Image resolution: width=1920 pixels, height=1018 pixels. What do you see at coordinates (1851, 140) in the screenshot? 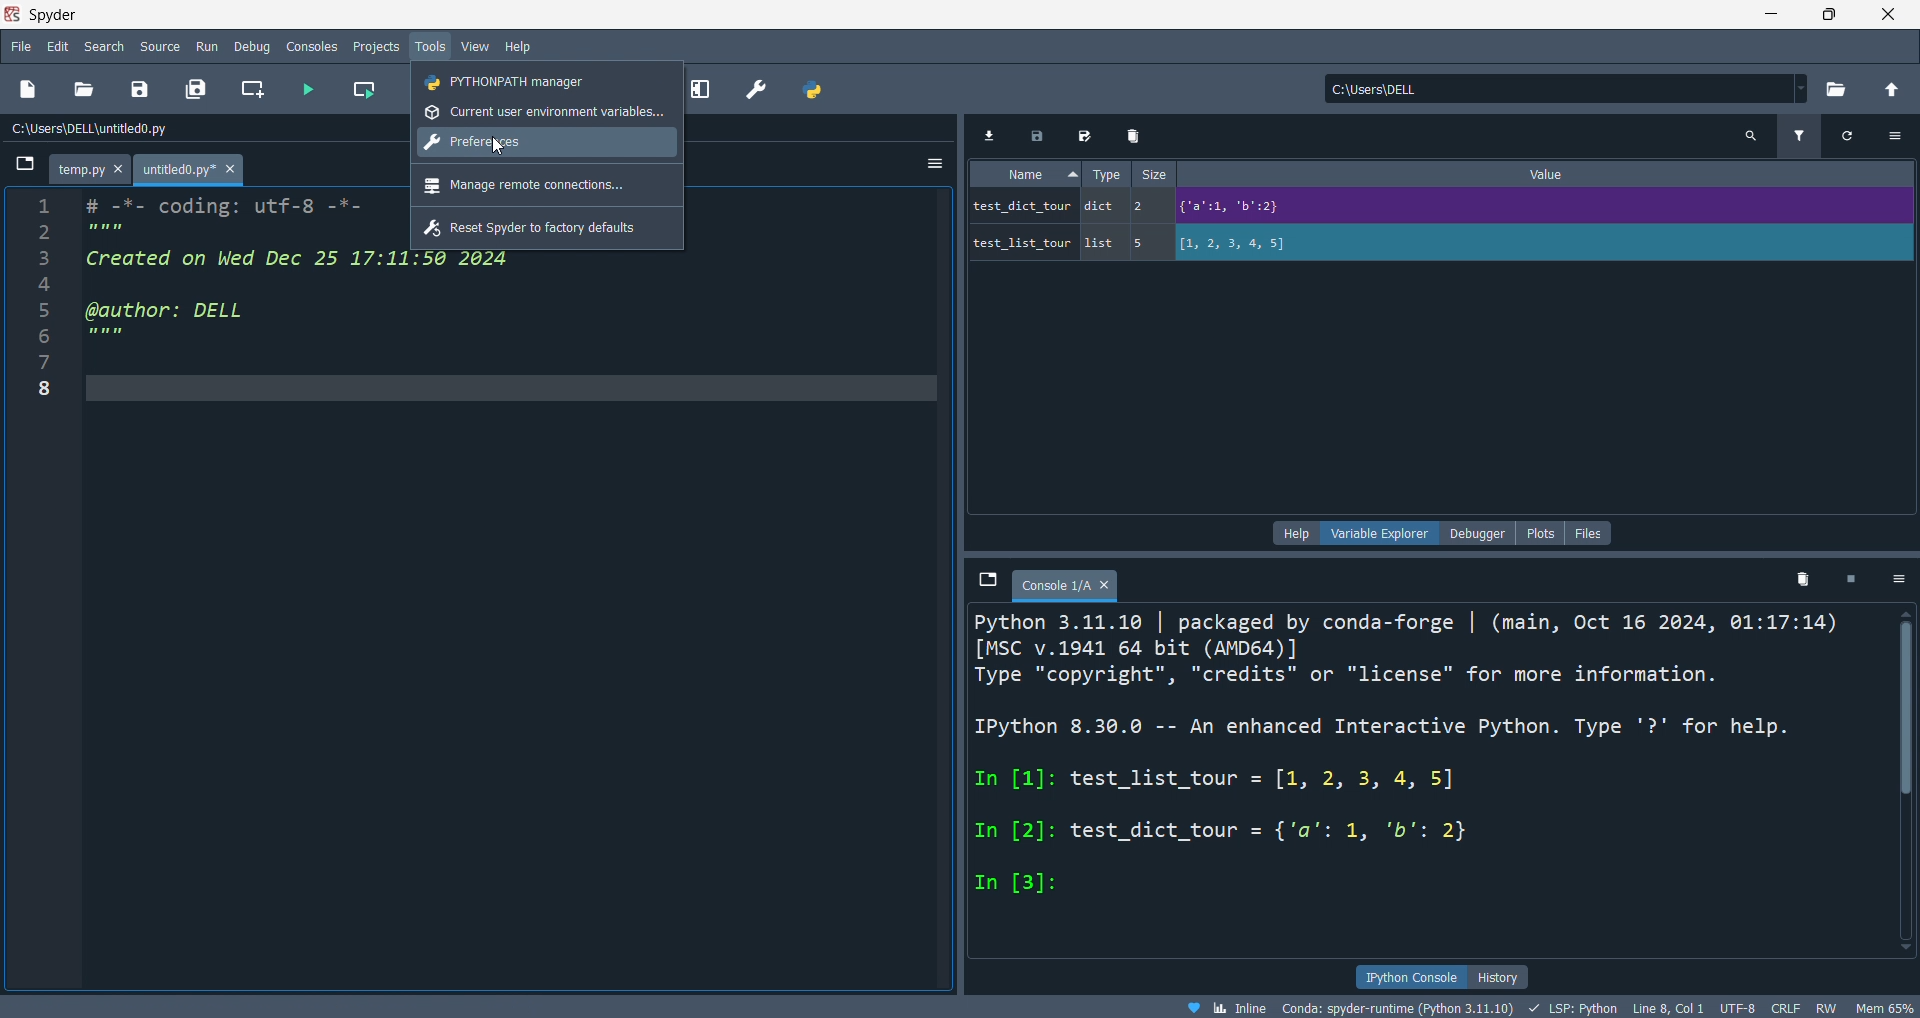
I see `refresh` at bounding box center [1851, 140].